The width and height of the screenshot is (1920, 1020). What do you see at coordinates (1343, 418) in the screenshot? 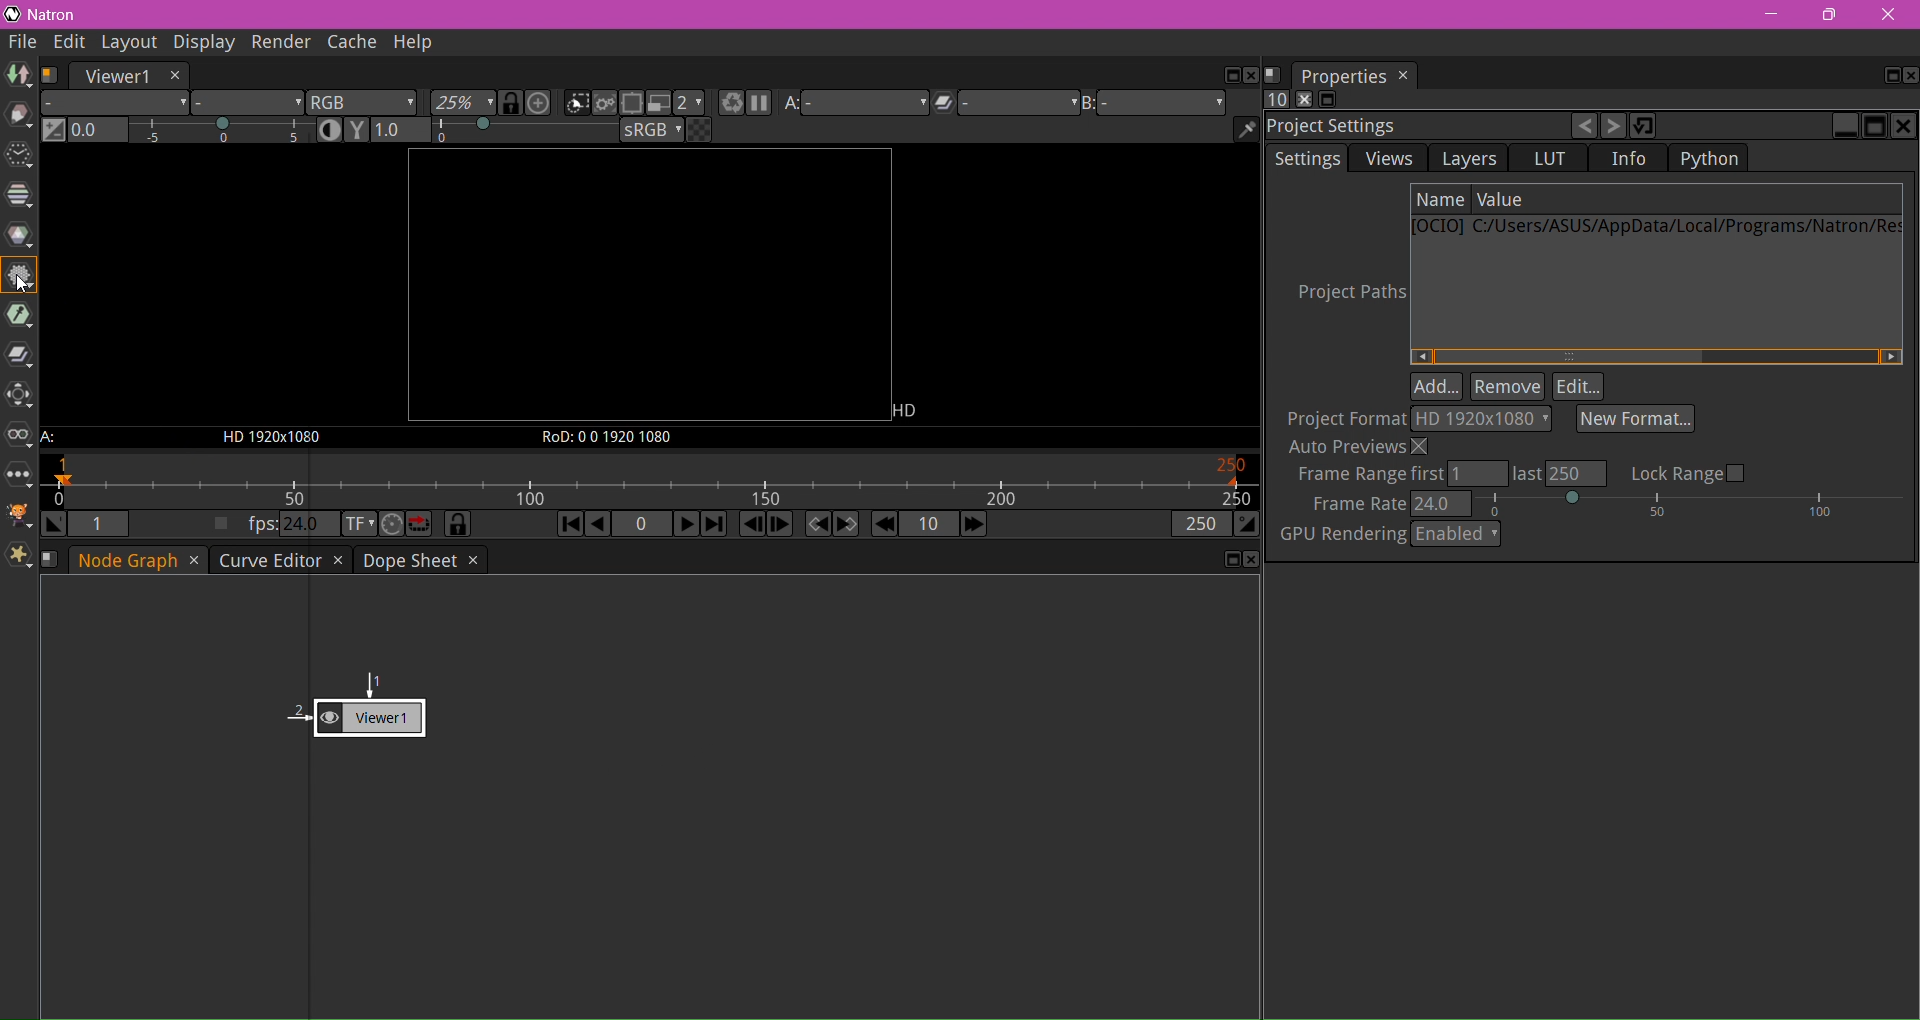
I see `Project Format` at bounding box center [1343, 418].